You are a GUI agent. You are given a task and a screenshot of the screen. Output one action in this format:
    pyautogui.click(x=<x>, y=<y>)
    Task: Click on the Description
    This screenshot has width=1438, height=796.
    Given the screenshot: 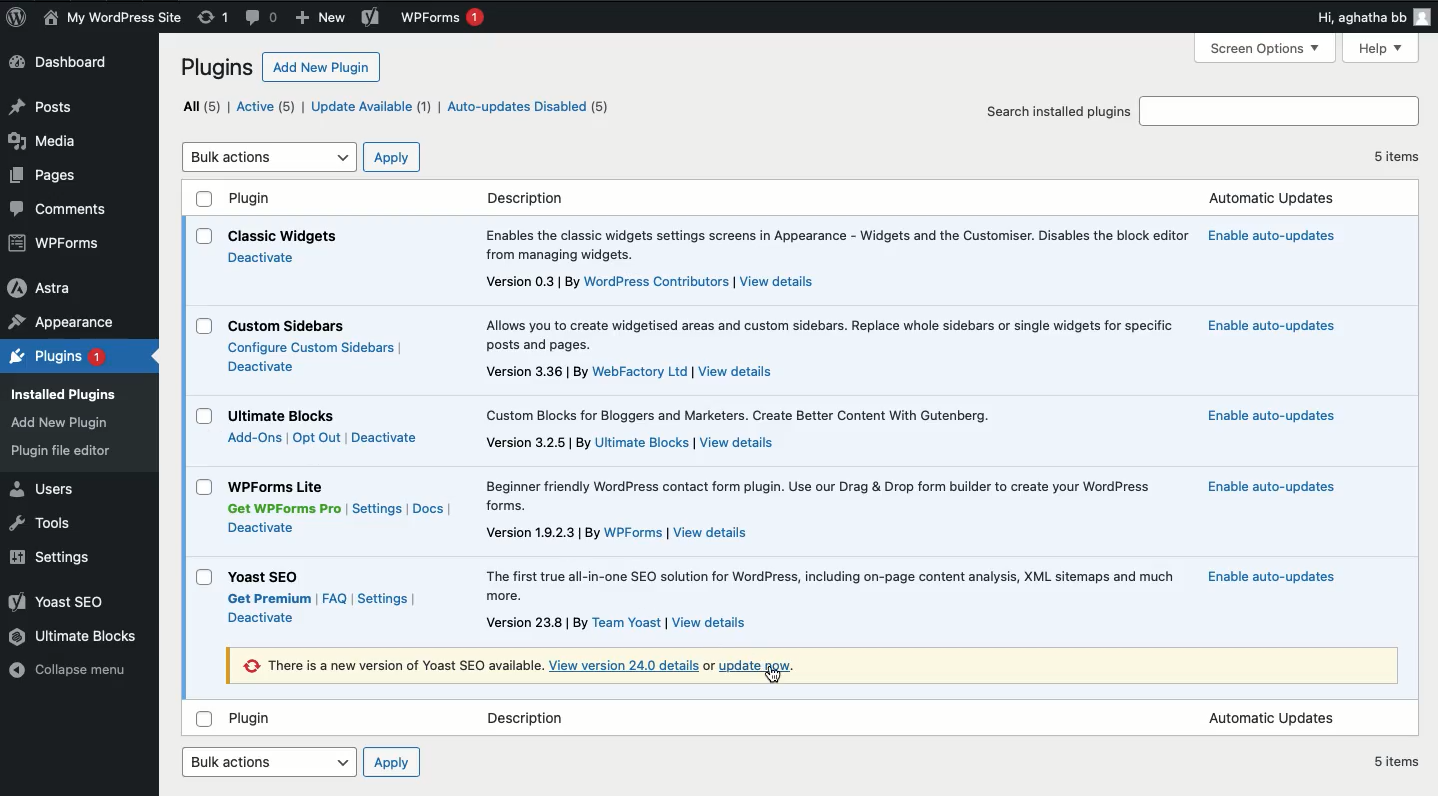 What is the action you would take?
    pyautogui.click(x=829, y=334)
    